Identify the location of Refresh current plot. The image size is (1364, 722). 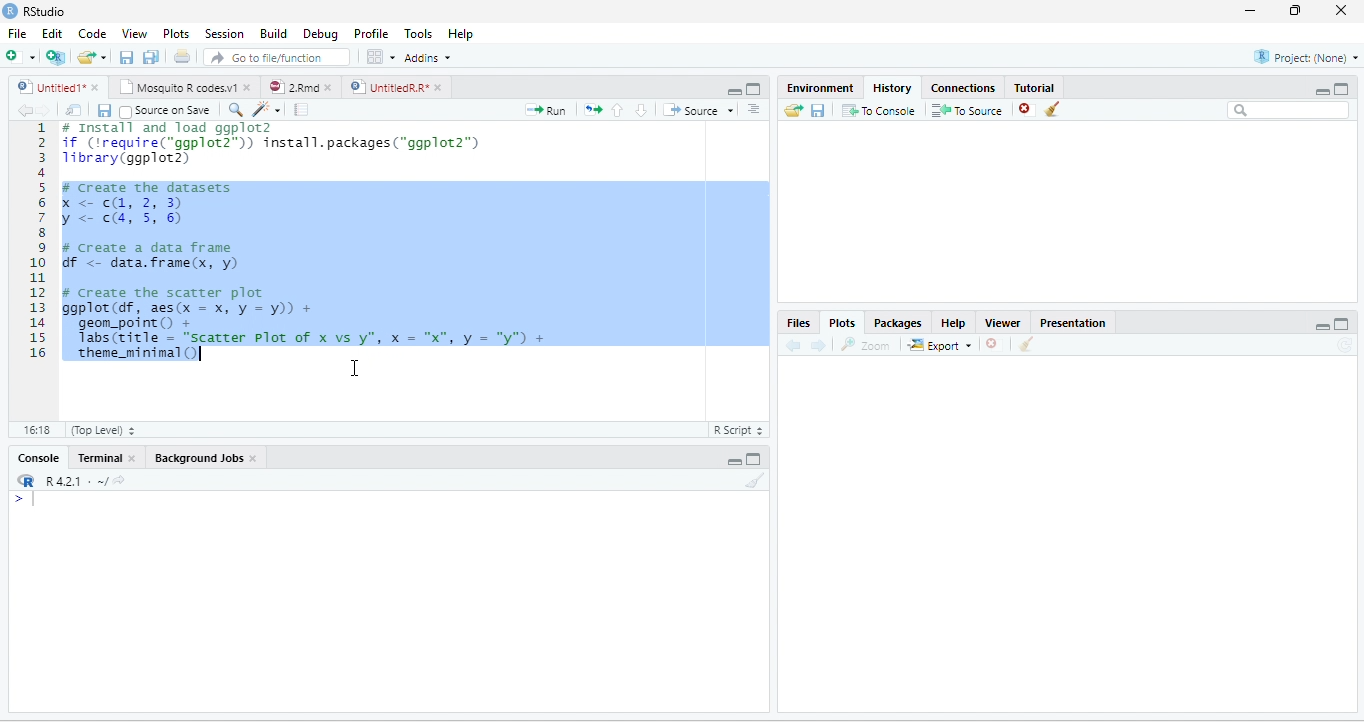
(1344, 344).